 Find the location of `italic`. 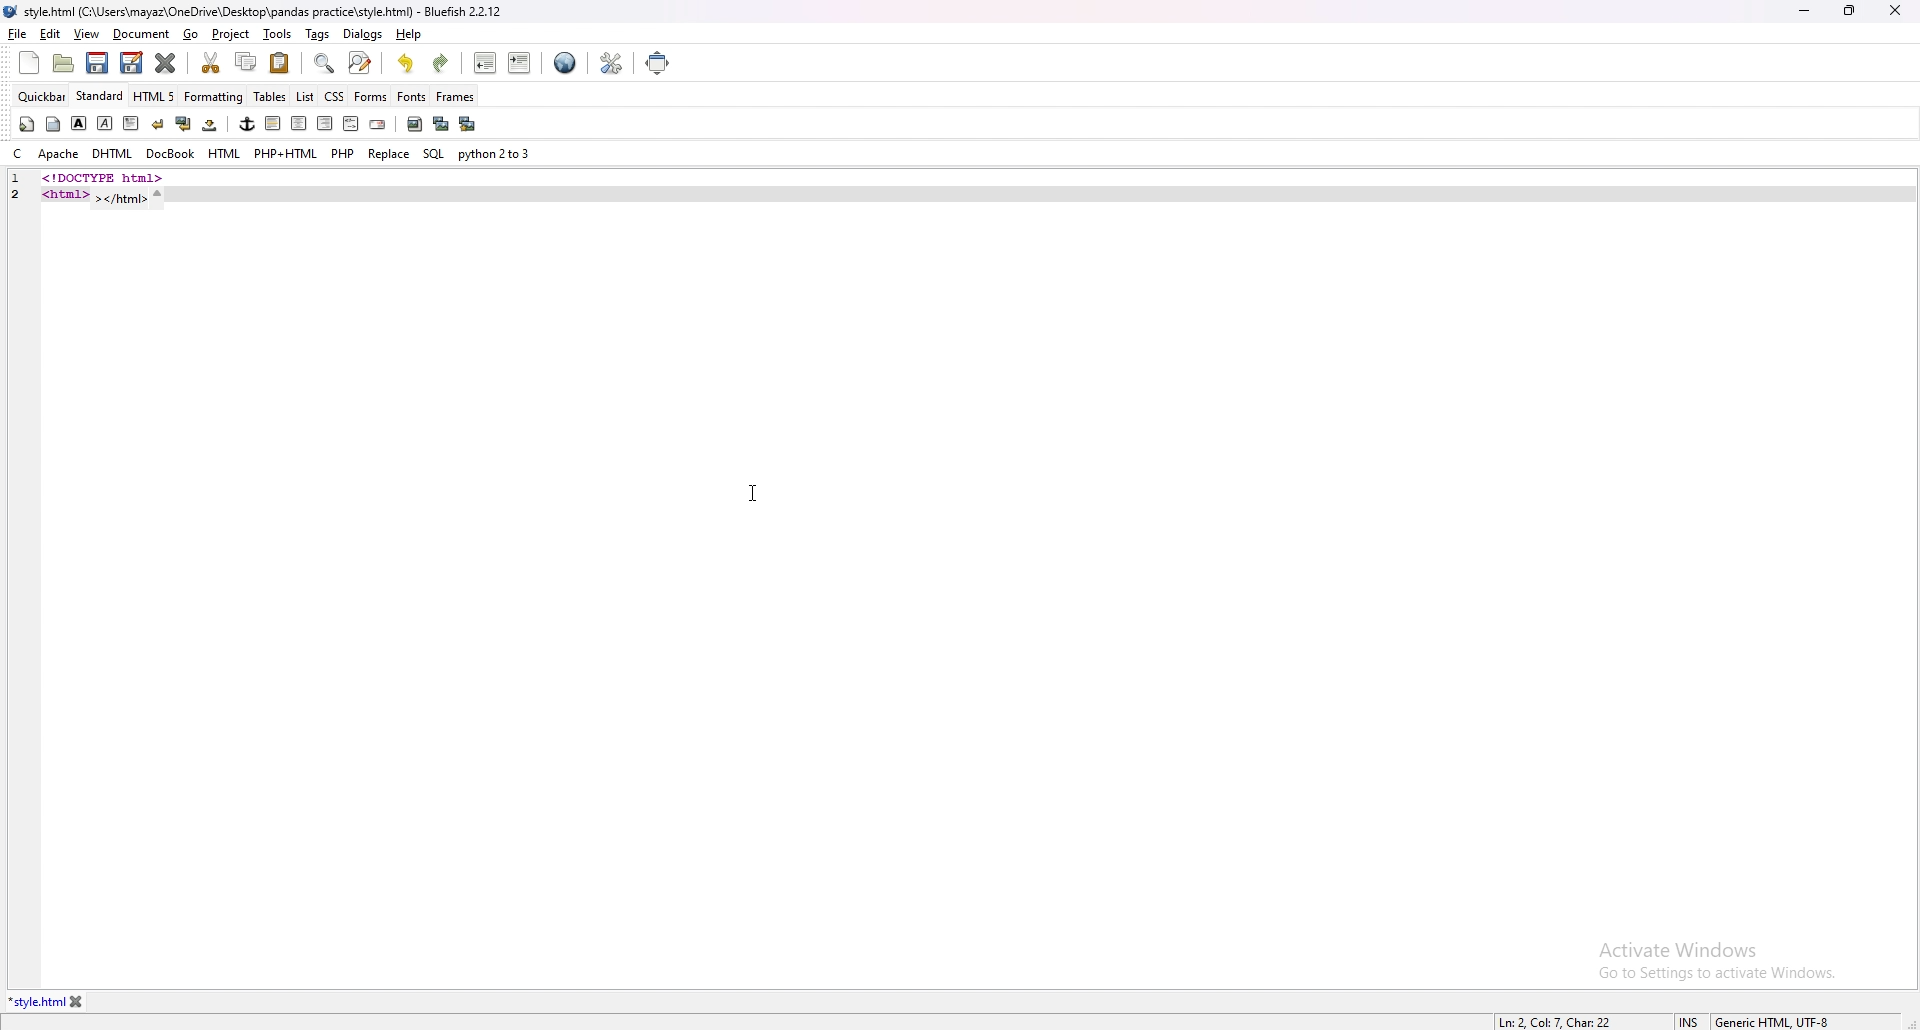

italic is located at coordinates (106, 122).